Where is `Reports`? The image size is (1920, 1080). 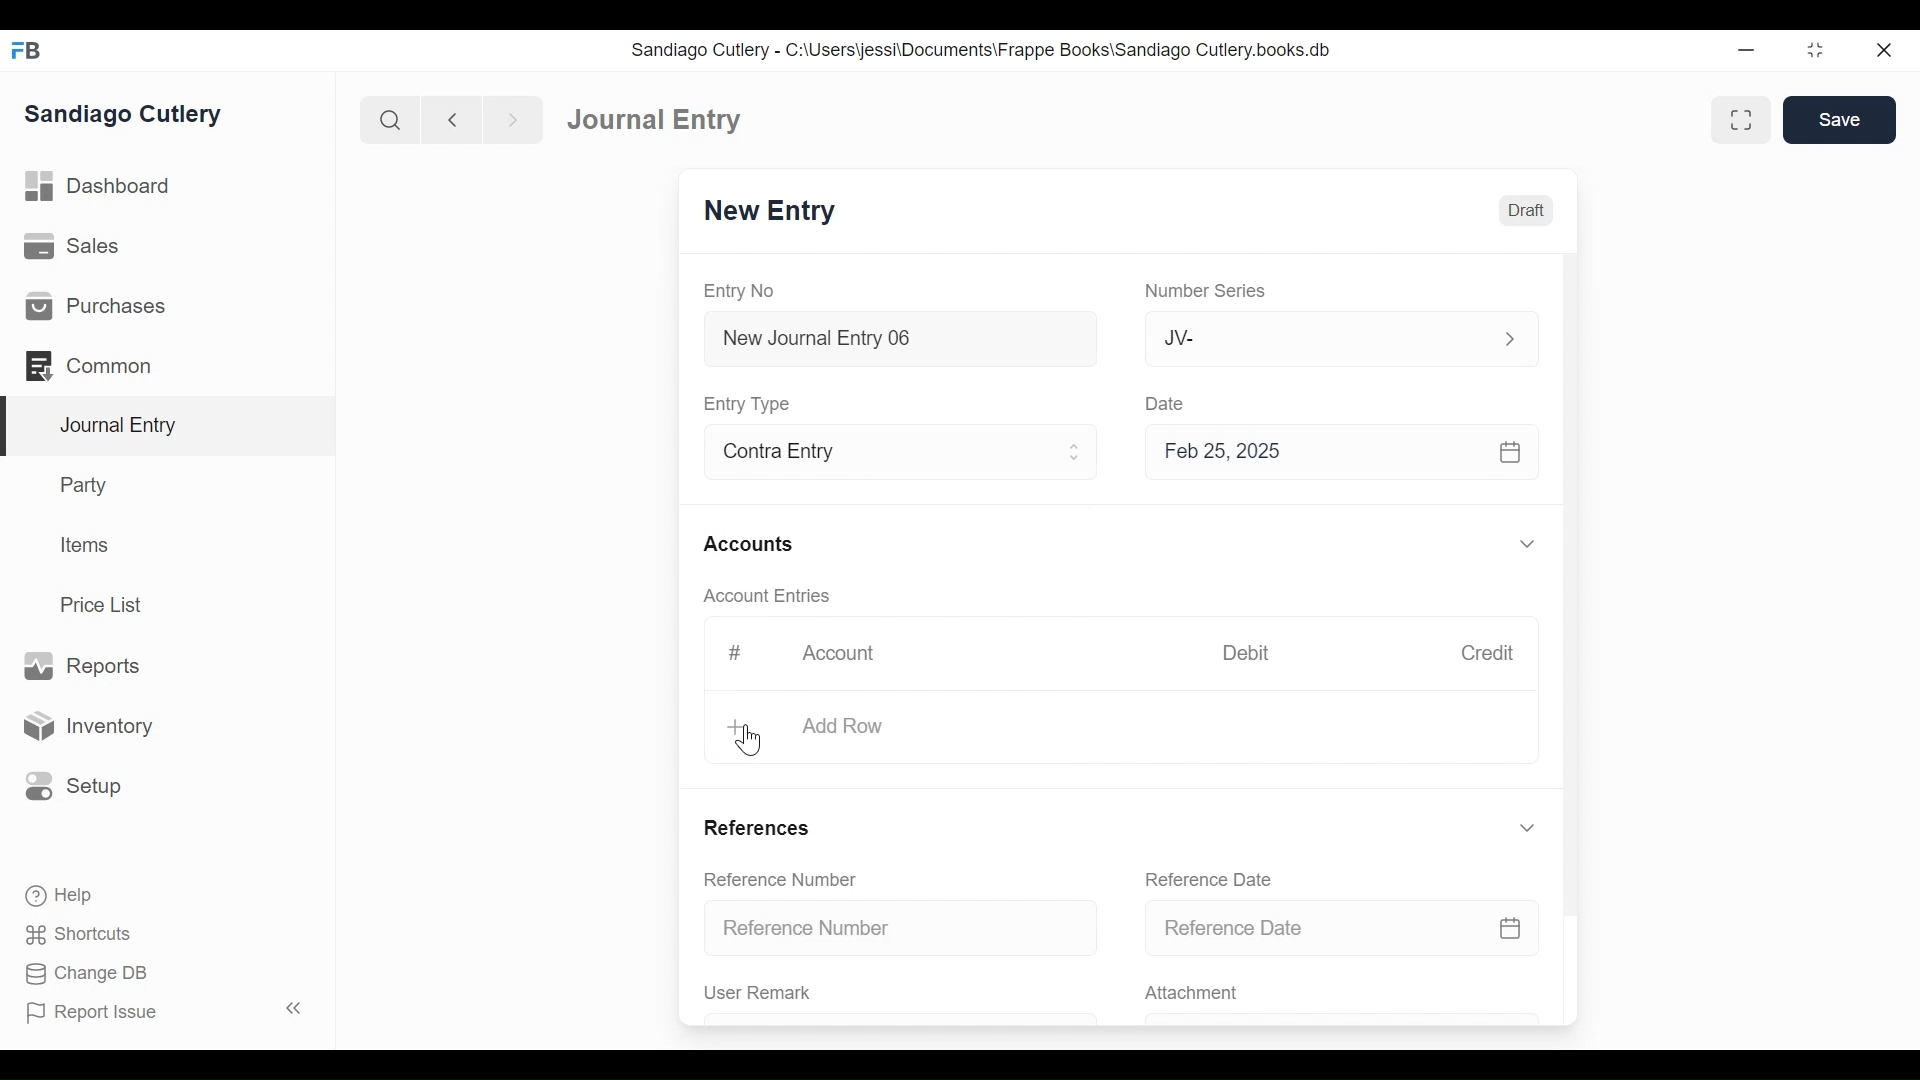
Reports is located at coordinates (81, 667).